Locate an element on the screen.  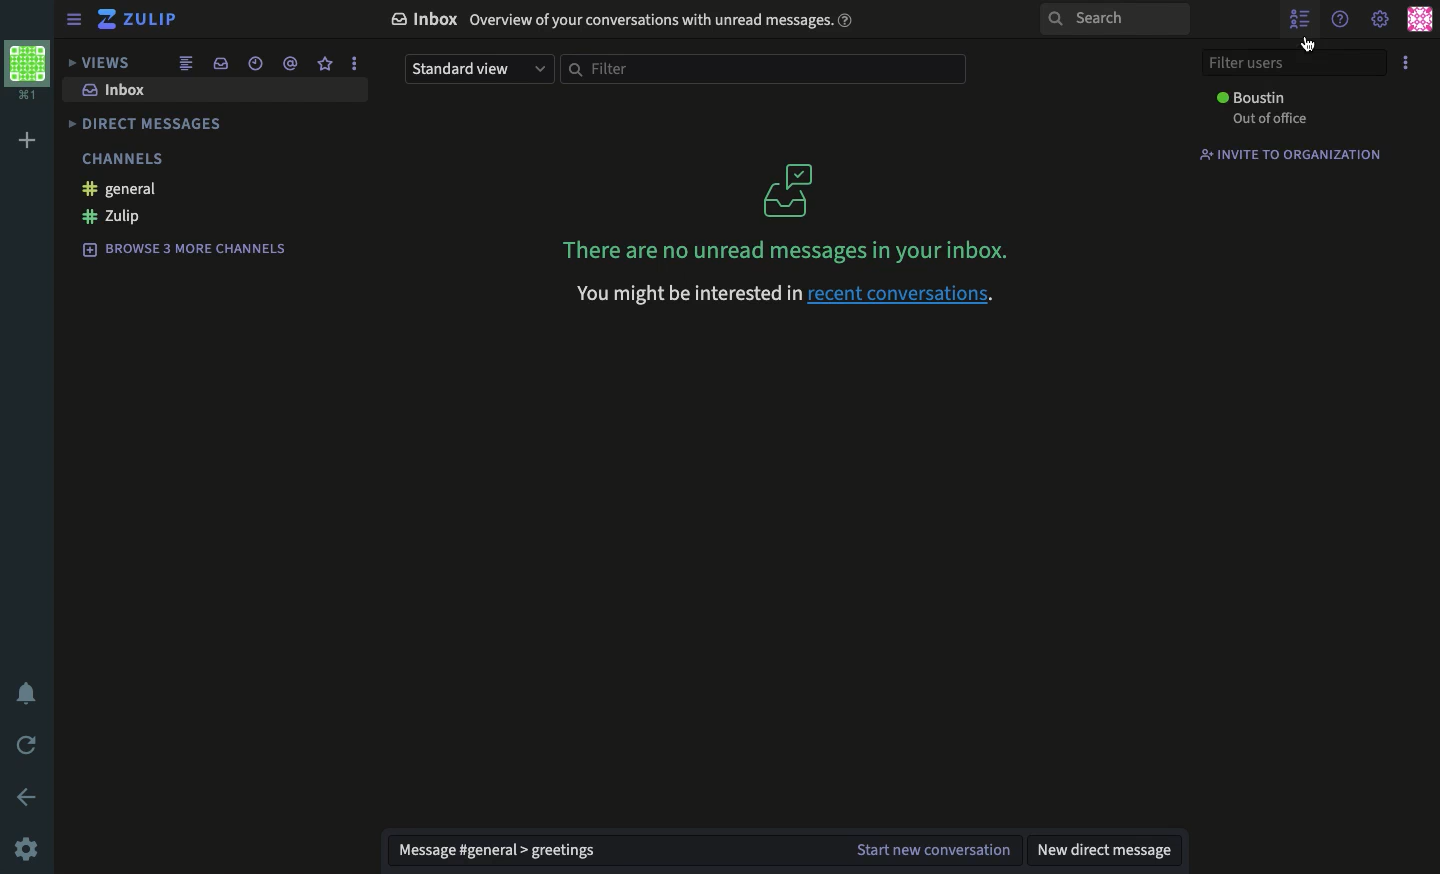
views is located at coordinates (100, 62).